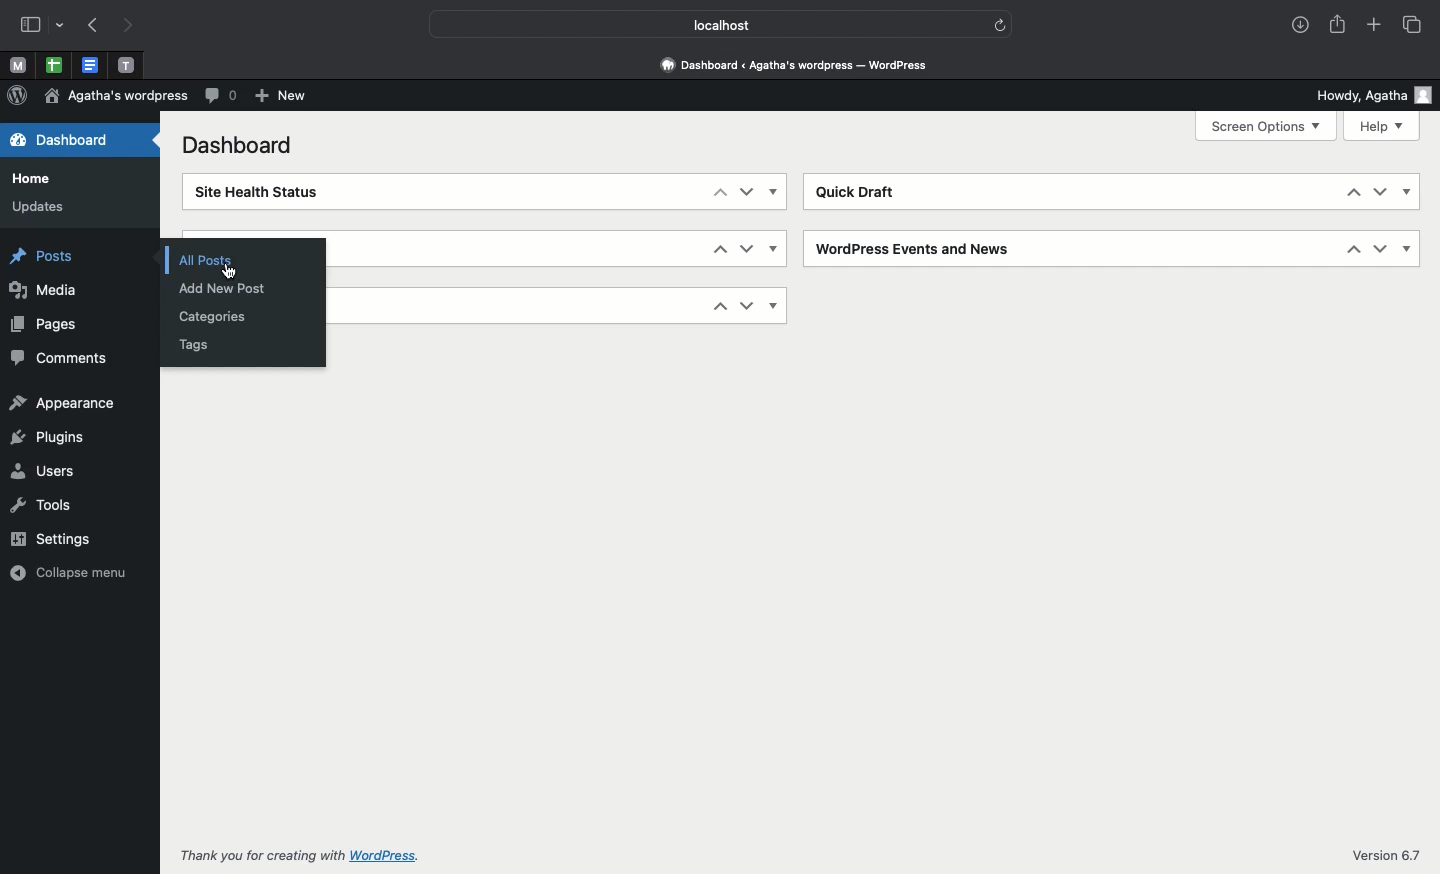 Image resolution: width=1440 pixels, height=874 pixels. What do you see at coordinates (859, 191) in the screenshot?
I see `Quick draft` at bounding box center [859, 191].